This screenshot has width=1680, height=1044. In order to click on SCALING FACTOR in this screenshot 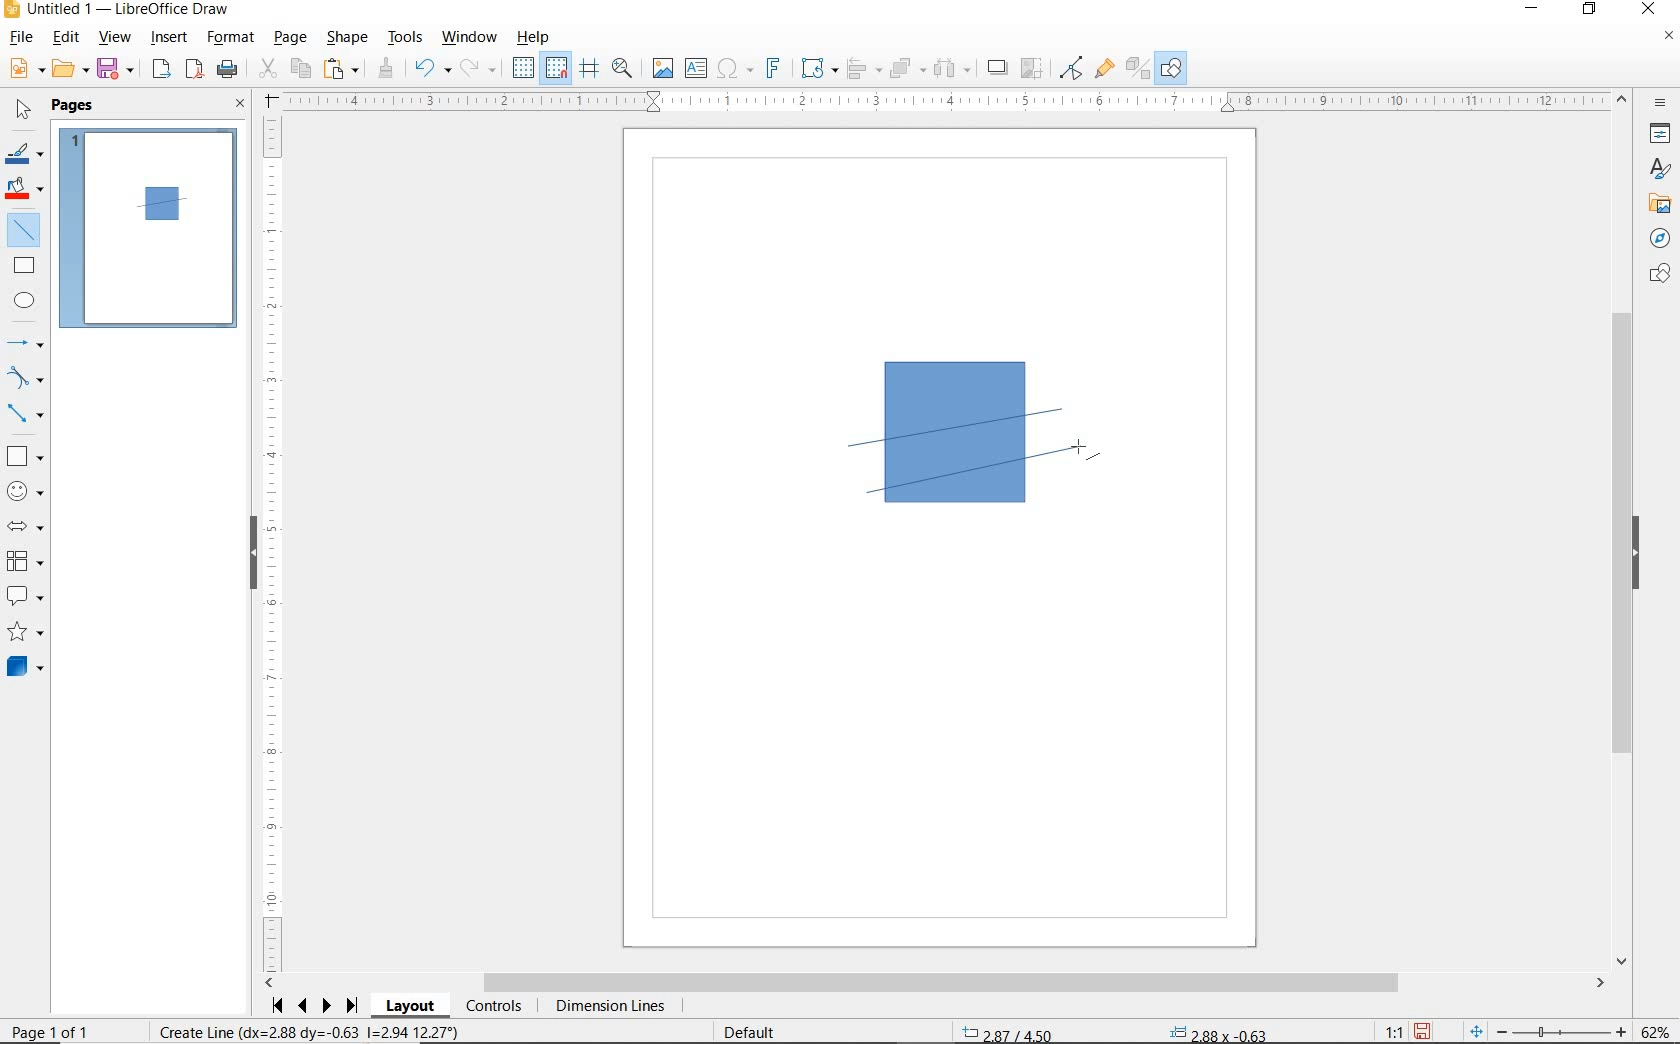, I will do `click(1386, 1027)`.